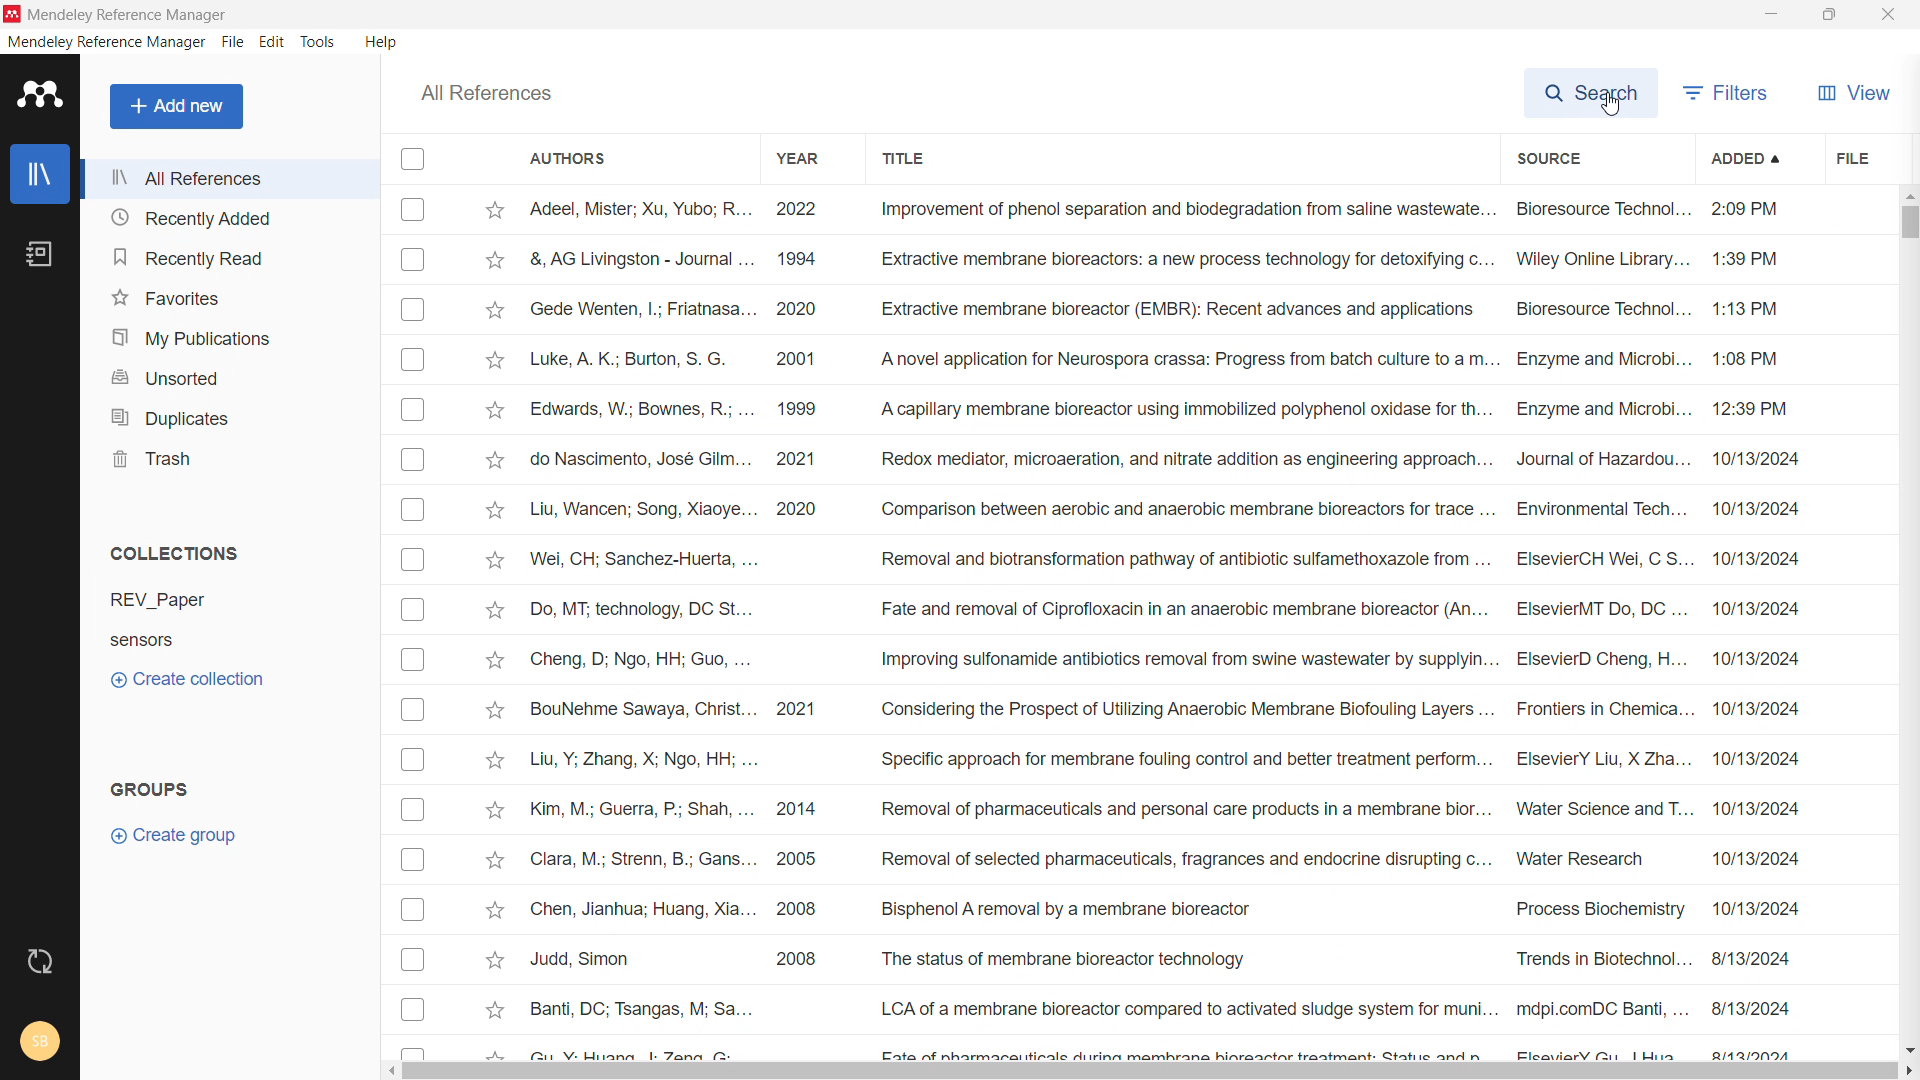 The width and height of the screenshot is (1920, 1080). Describe the element at coordinates (414, 260) in the screenshot. I see `Checkbox` at that location.